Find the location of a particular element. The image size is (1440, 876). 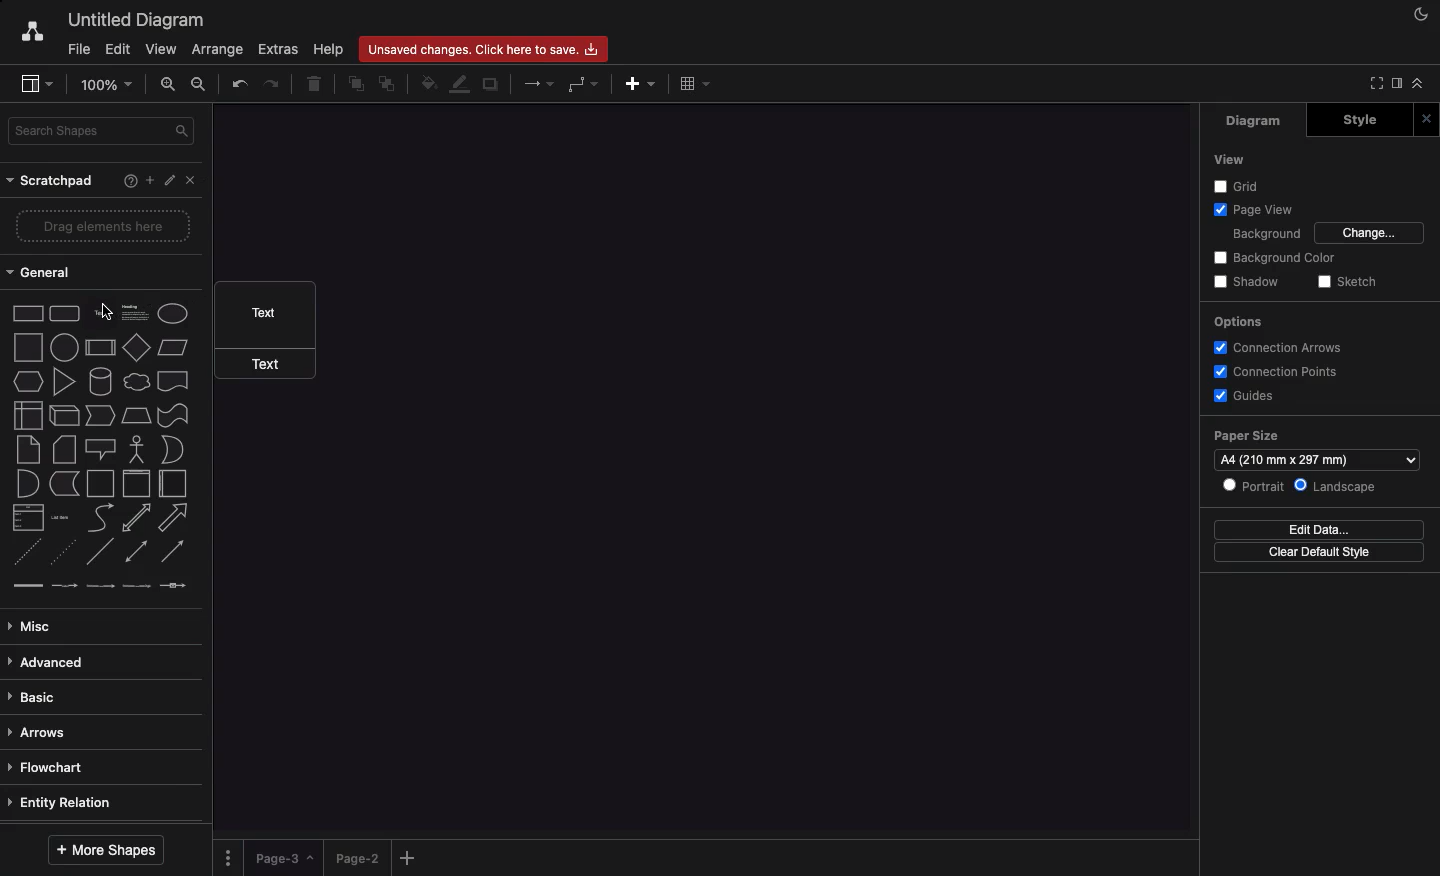

parallelogram is located at coordinates (173, 347).